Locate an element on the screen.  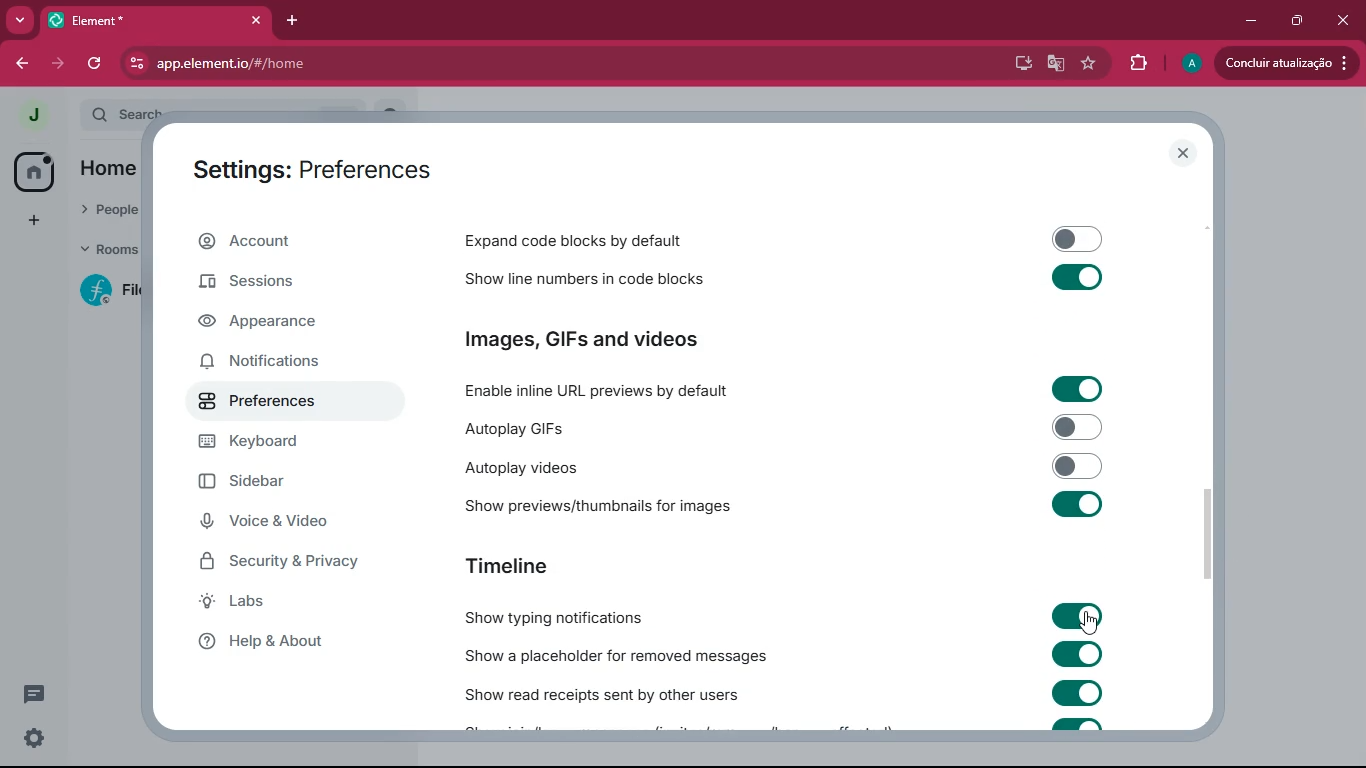
settings: preferences is located at coordinates (313, 174).